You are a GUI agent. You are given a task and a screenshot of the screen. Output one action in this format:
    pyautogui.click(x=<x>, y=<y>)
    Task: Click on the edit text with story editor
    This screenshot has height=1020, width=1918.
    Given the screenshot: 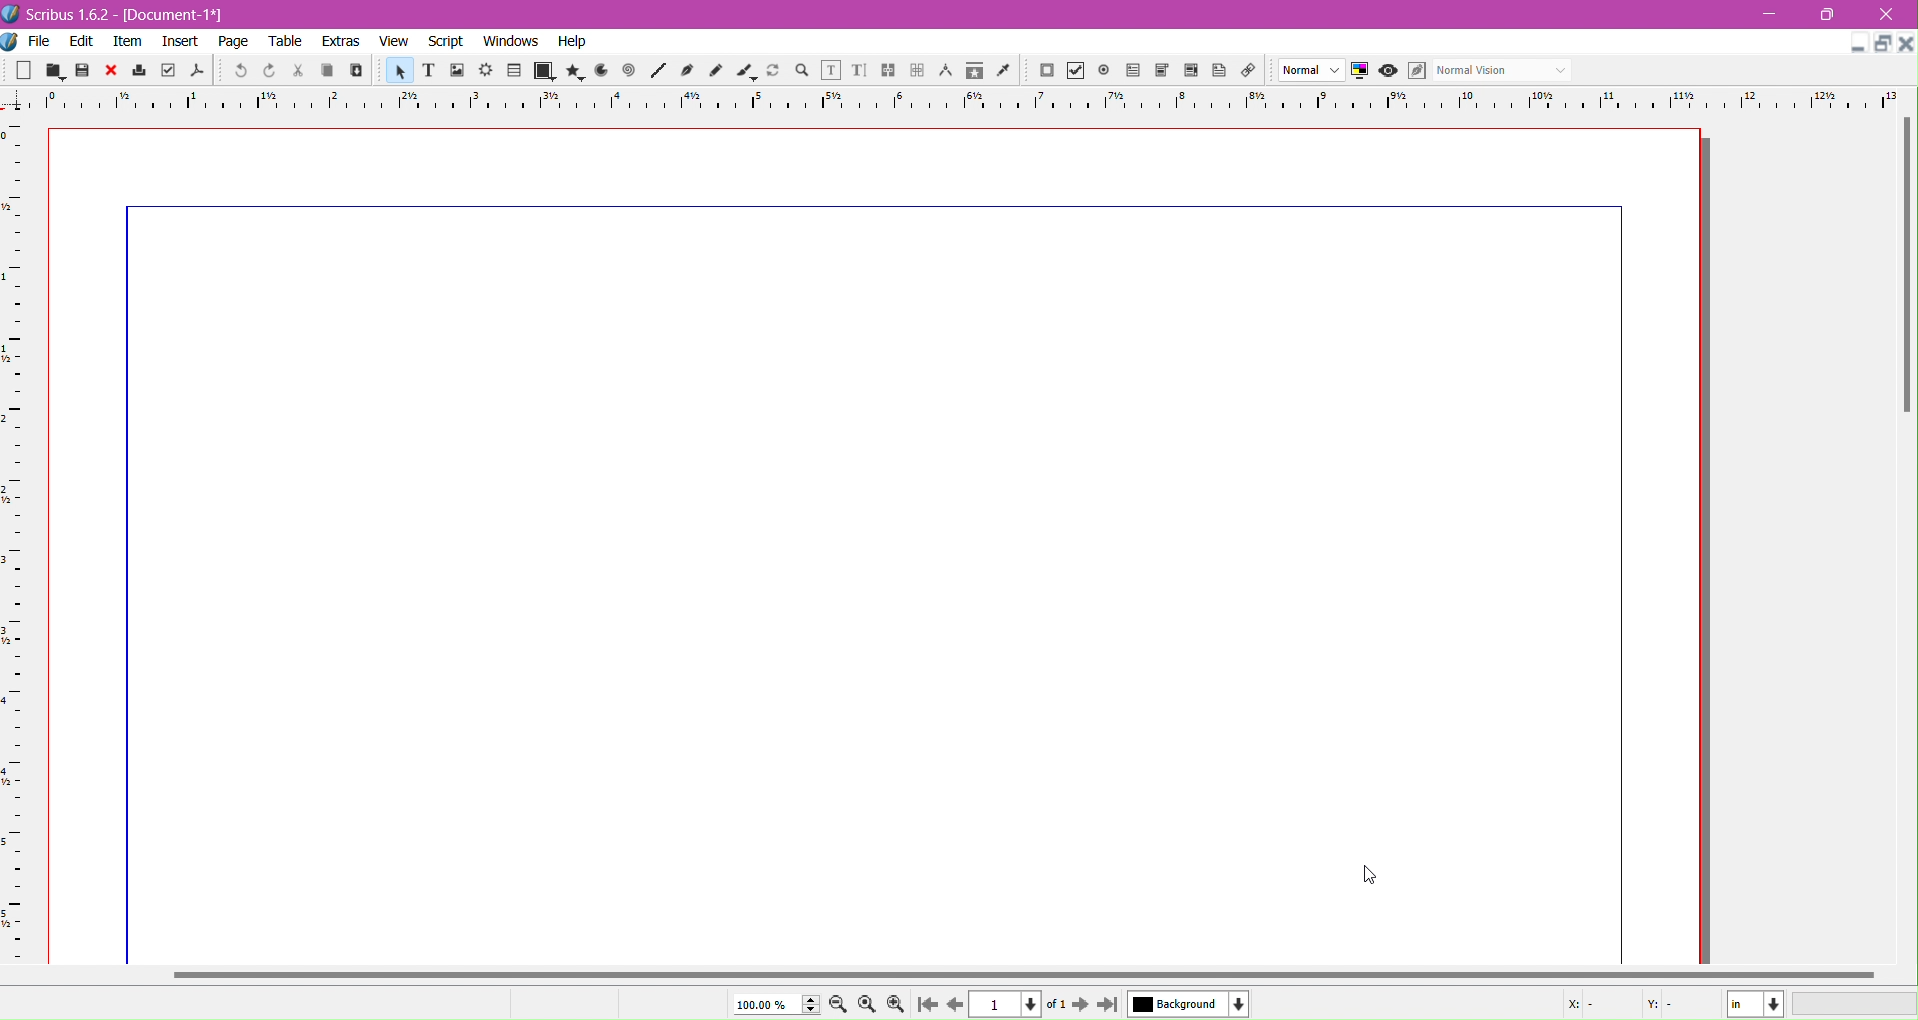 What is the action you would take?
    pyautogui.click(x=859, y=72)
    